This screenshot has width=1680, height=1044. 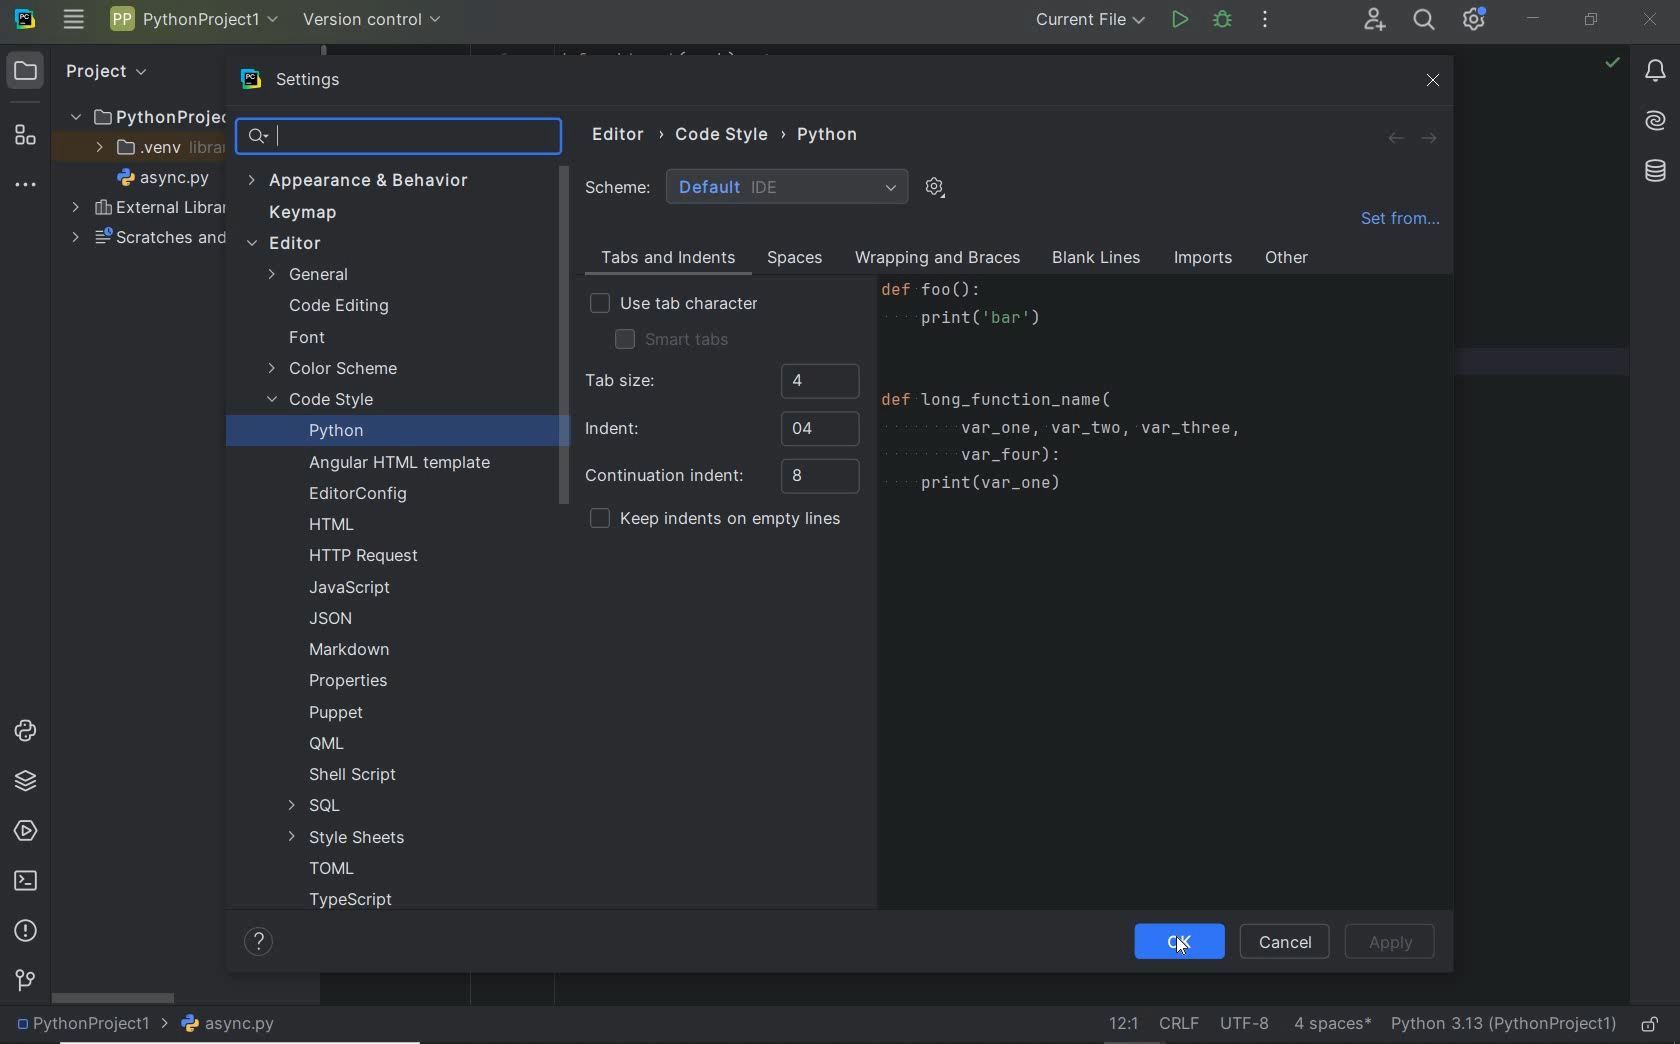 What do you see at coordinates (284, 245) in the screenshot?
I see `editor` at bounding box center [284, 245].